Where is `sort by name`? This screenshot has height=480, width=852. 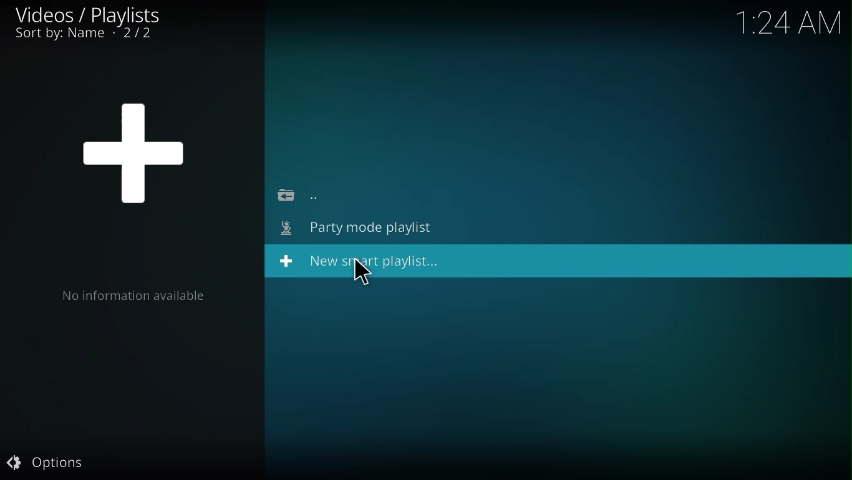
sort by name is located at coordinates (87, 36).